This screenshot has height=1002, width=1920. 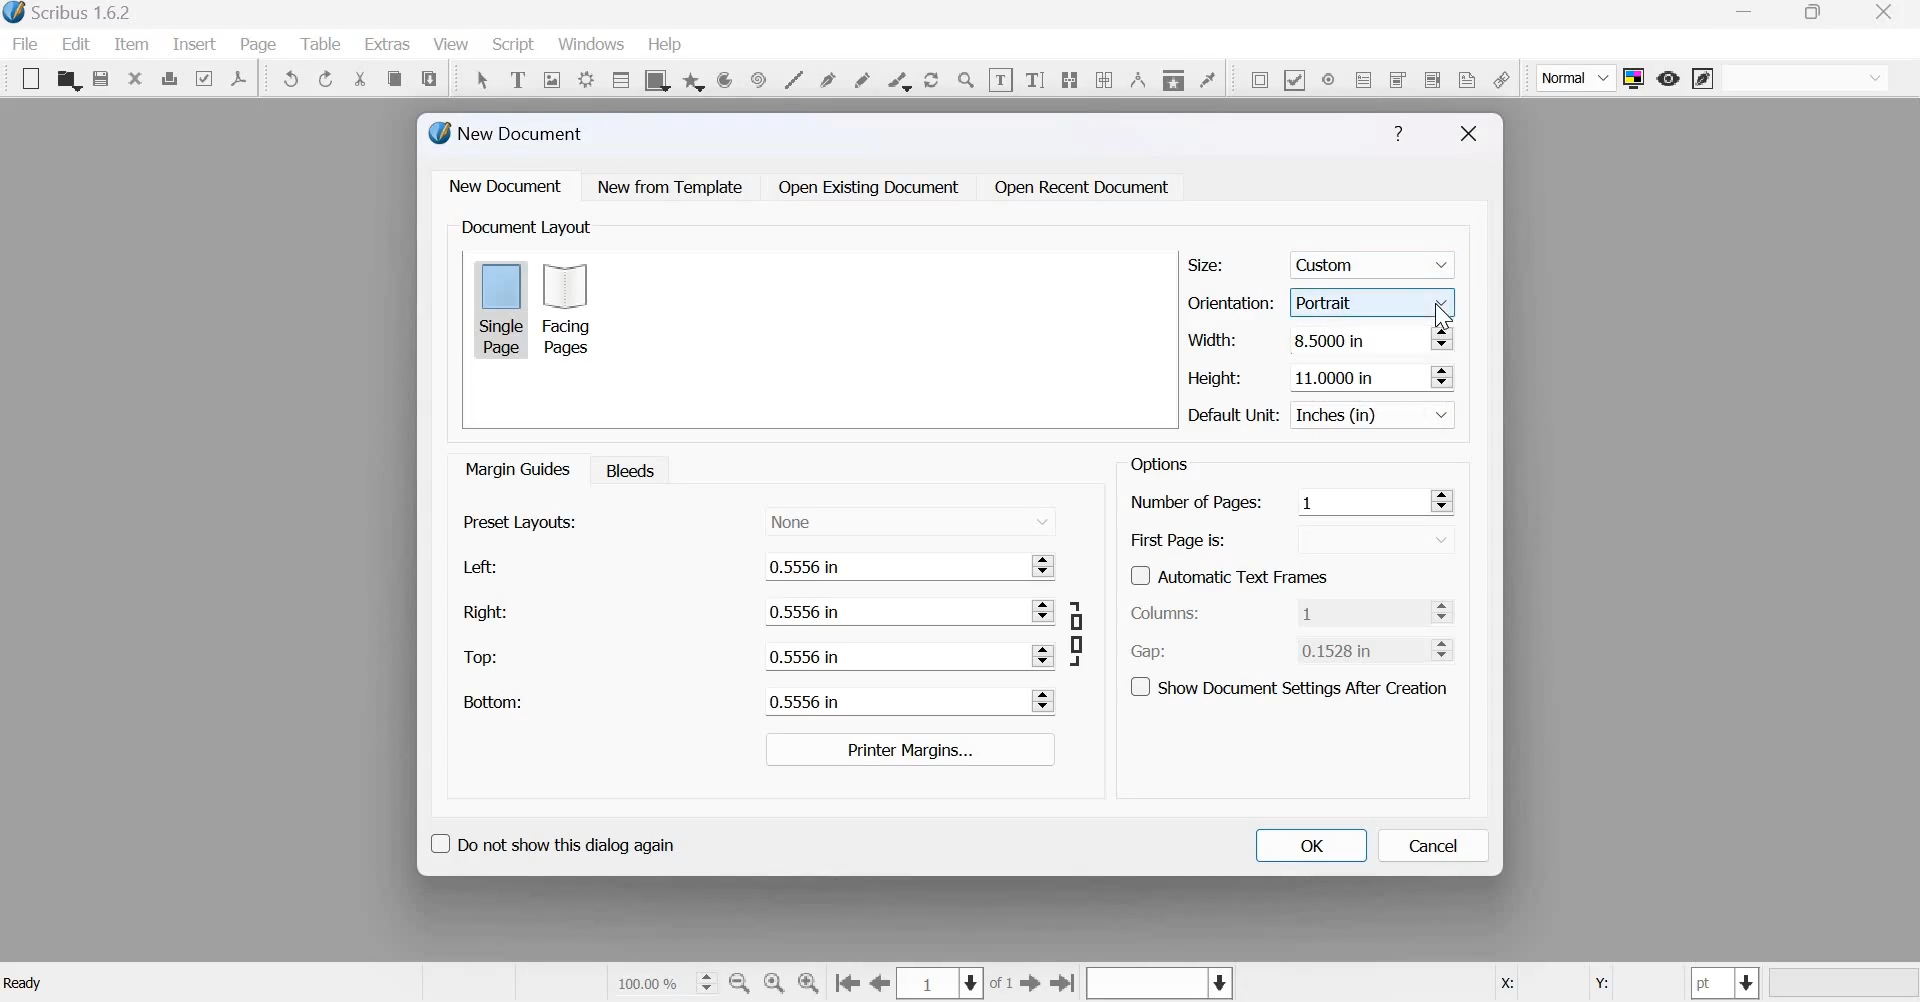 I want to click on Open Recent Document, so click(x=1083, y=188).